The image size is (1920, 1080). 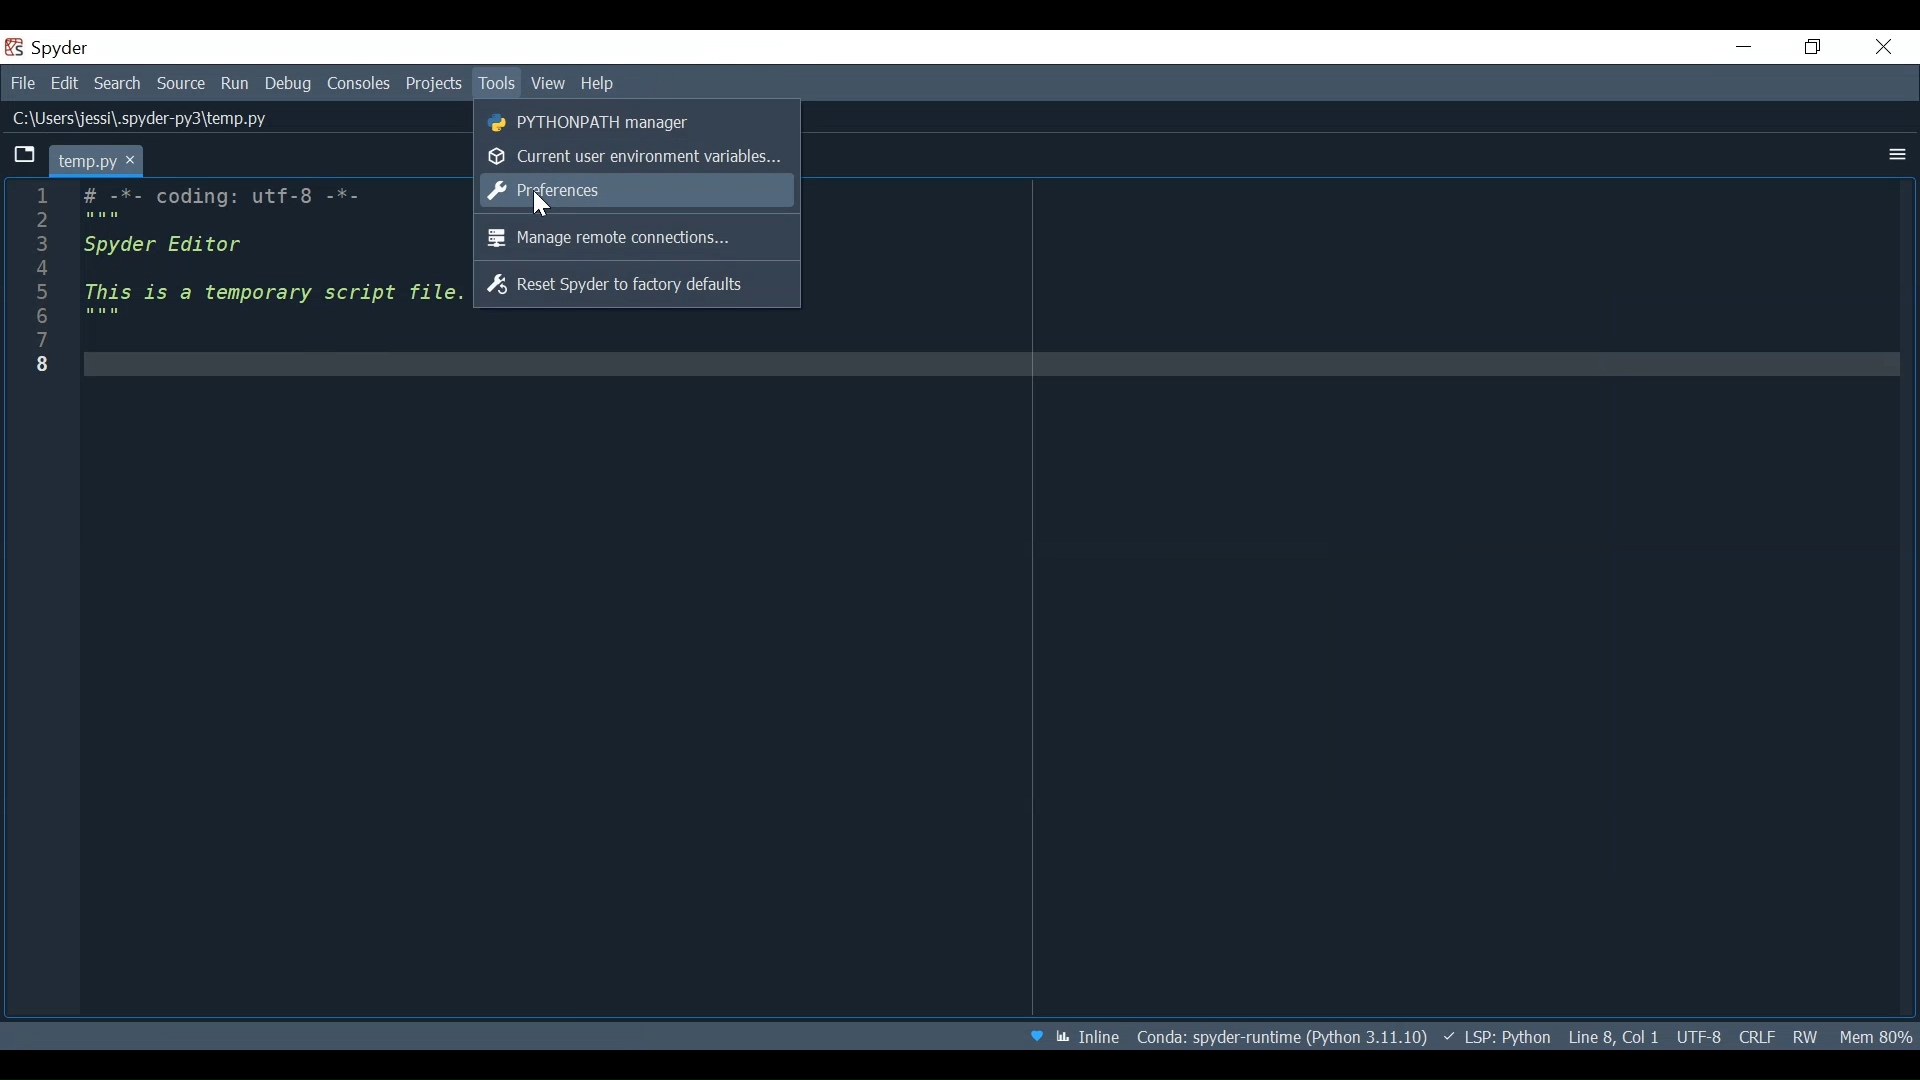 What do you see at coordinates (631, 157) in the screenshot?
I see `Current user environment variables` at bounding box center [631, 157].